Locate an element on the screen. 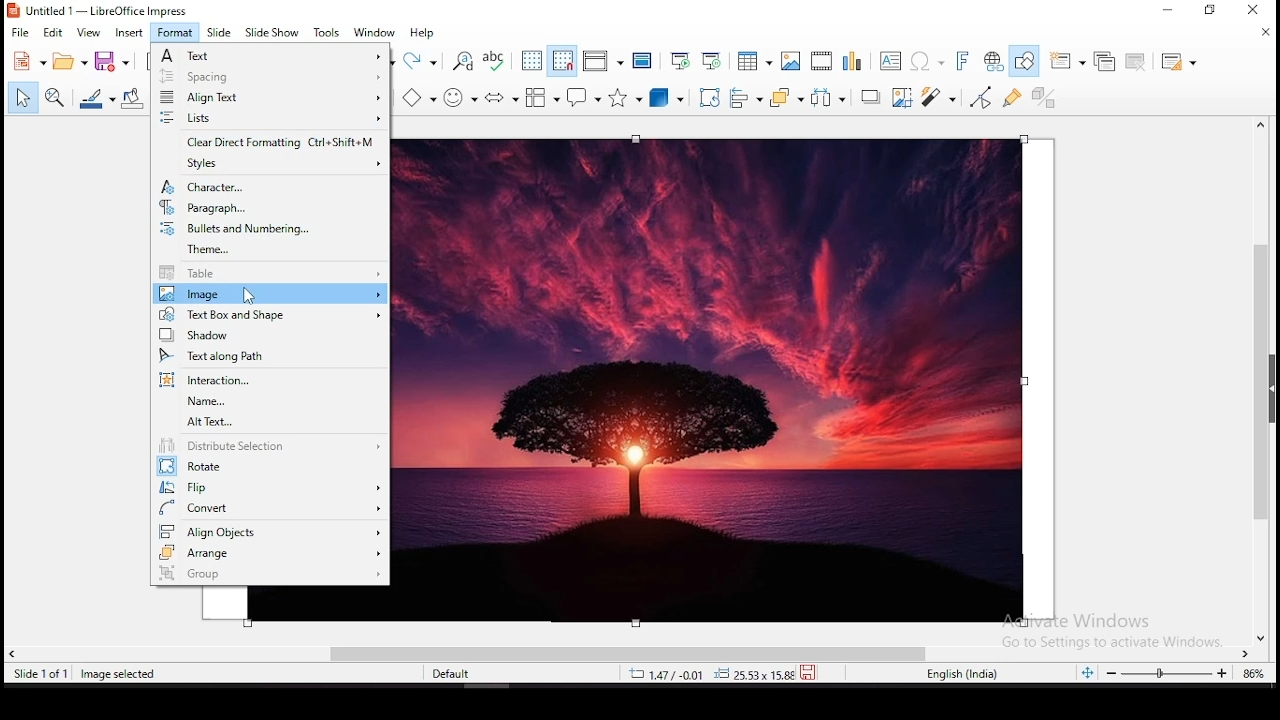  arrange is located at coordinates (270, 553).